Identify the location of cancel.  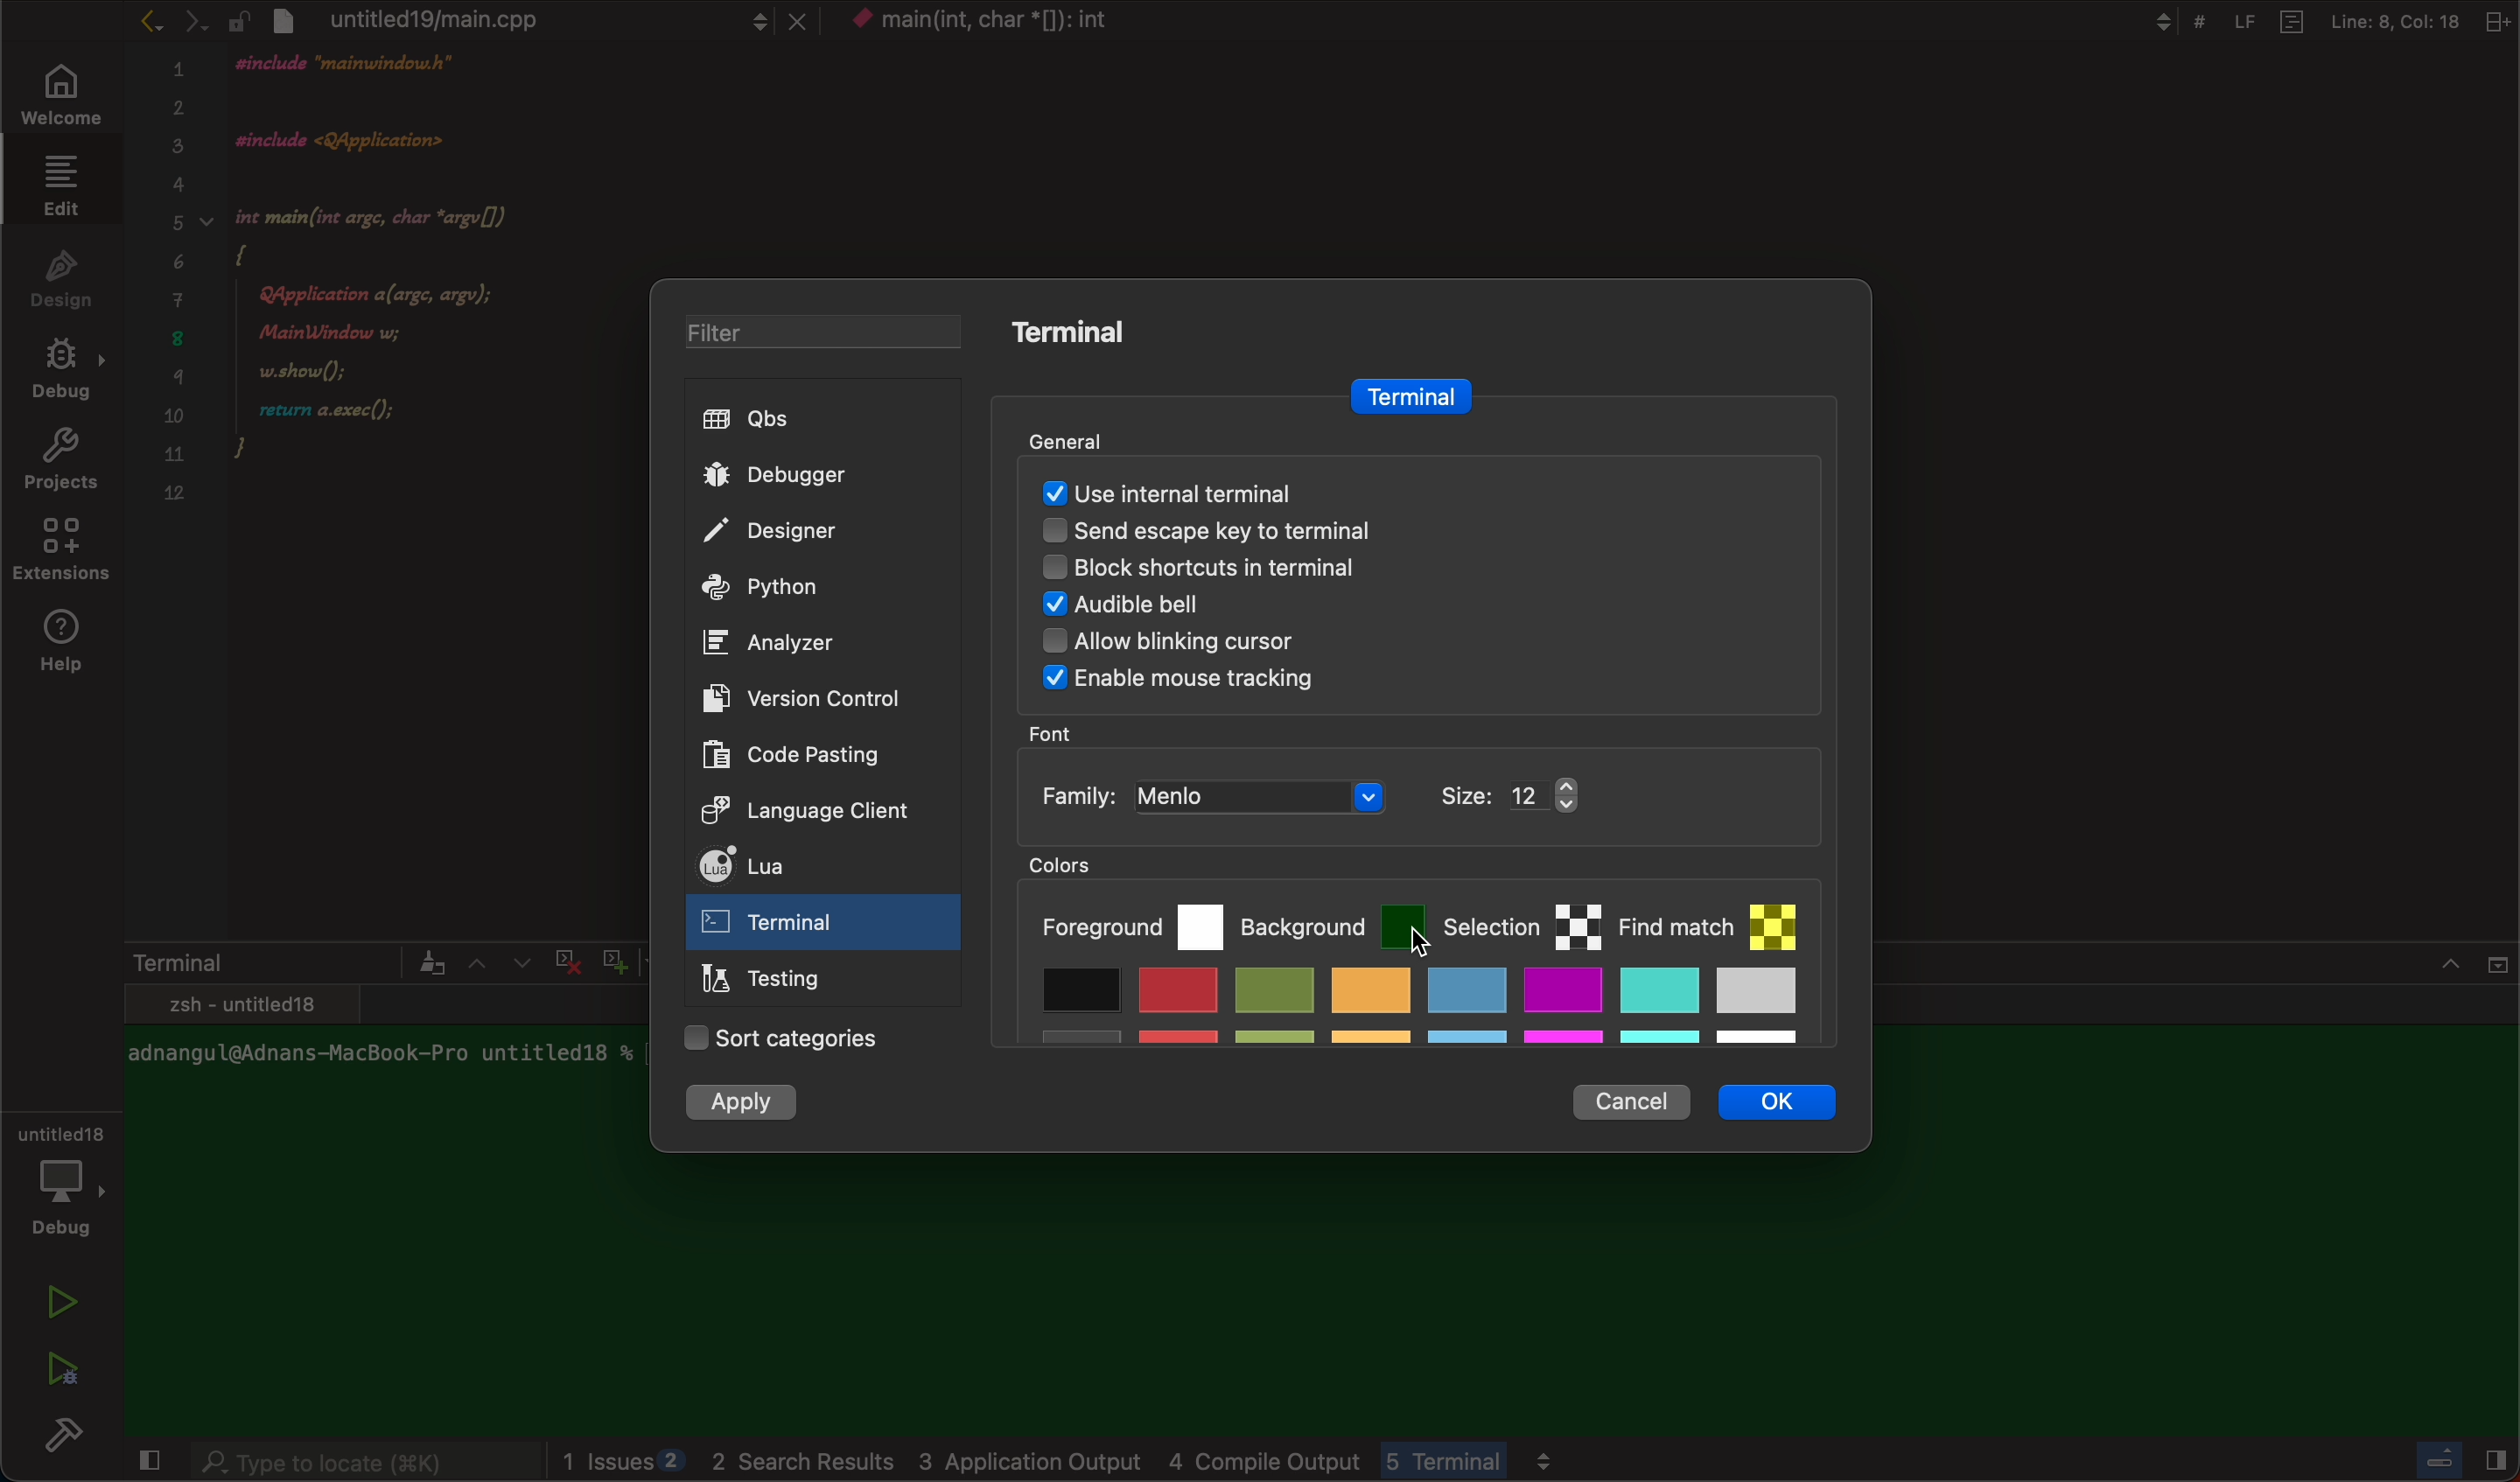
(1629, 1095).